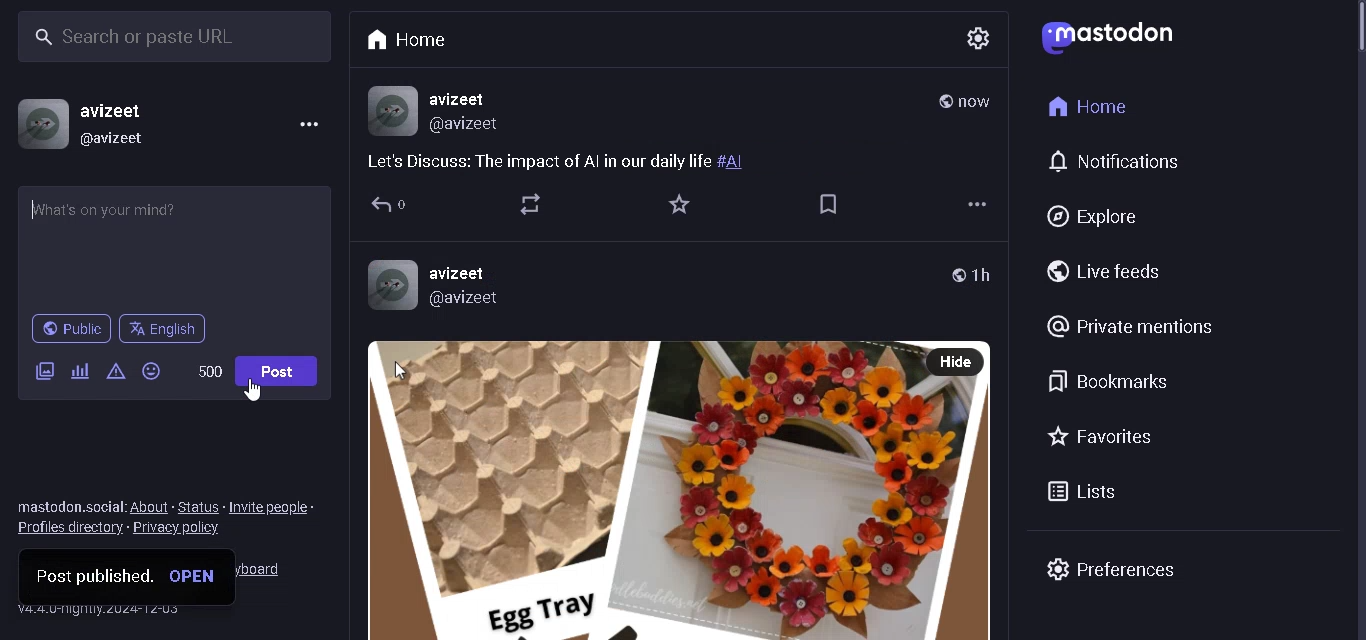  What do you see at coordinates (386, 207) in the screenshot?
I see `REPLIES OR COMMENTS` at bounding box center [386, 207].